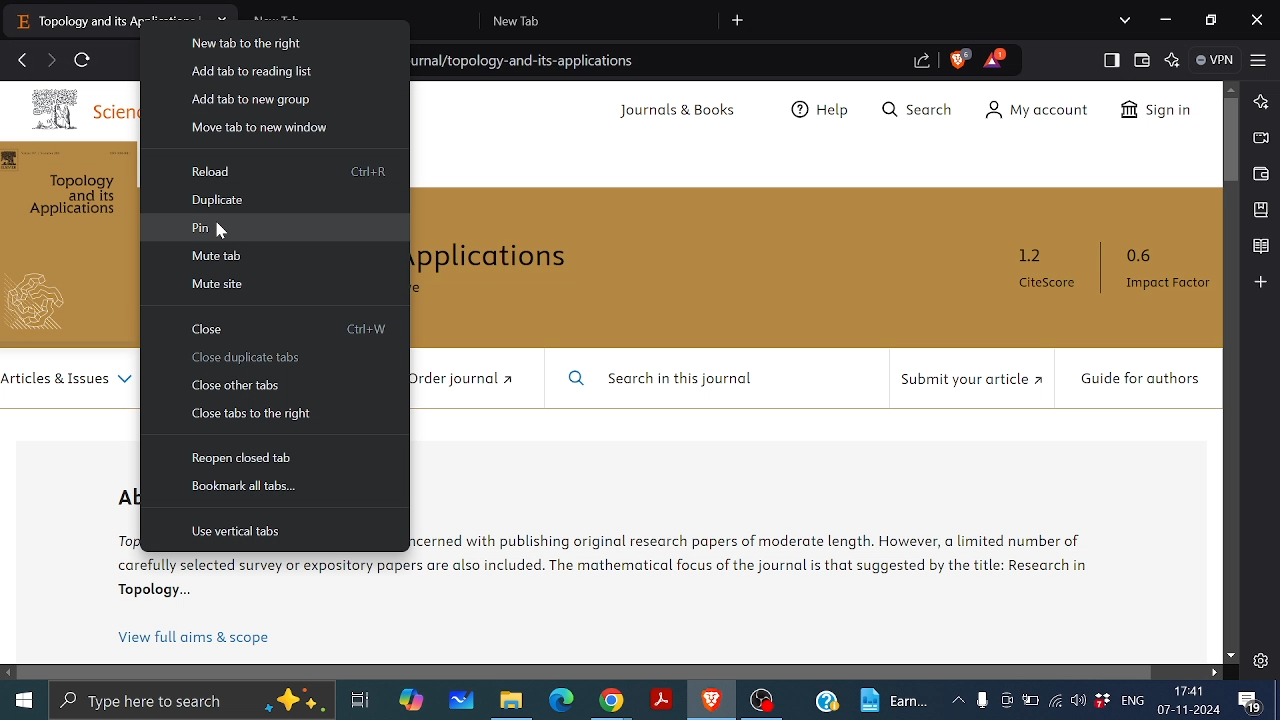 The height and width of the screenshot is (720, 1280). I want to click on Journals & Books, so click(680, 111).